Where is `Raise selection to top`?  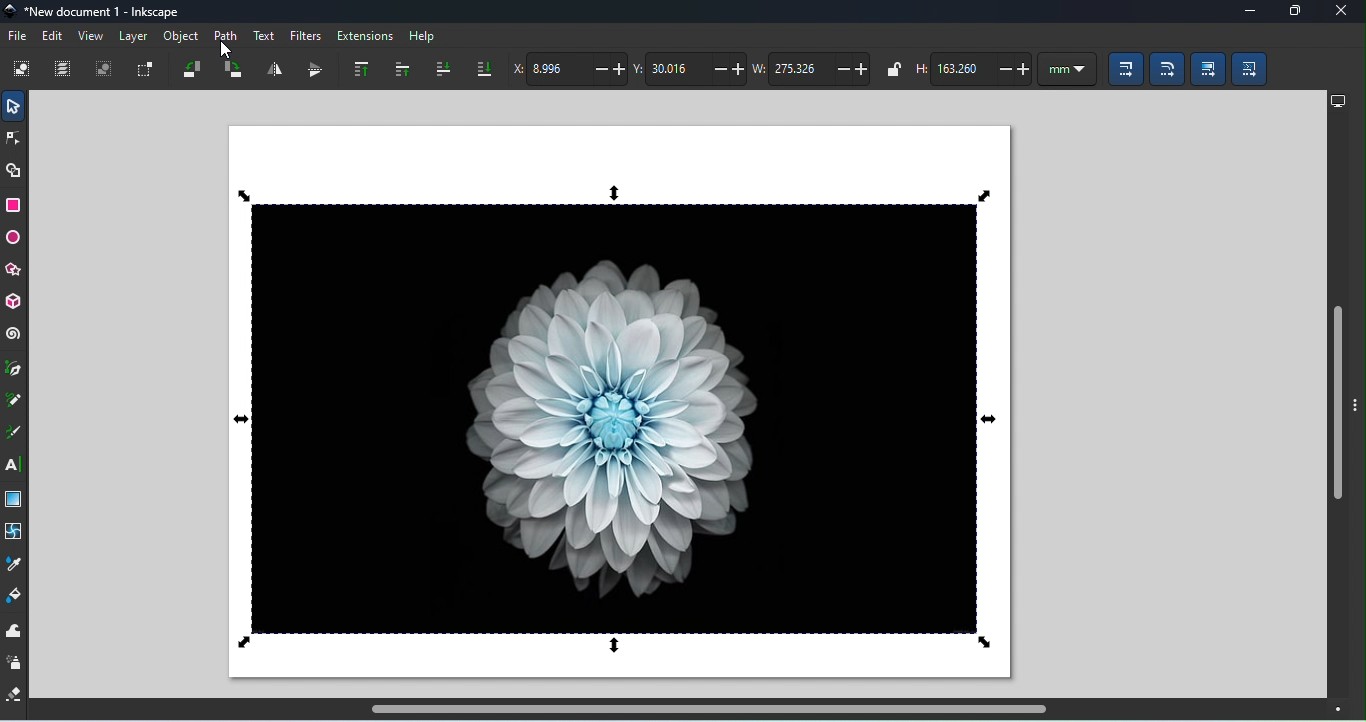
Raise selection to top is located at coordinates (356, 69).